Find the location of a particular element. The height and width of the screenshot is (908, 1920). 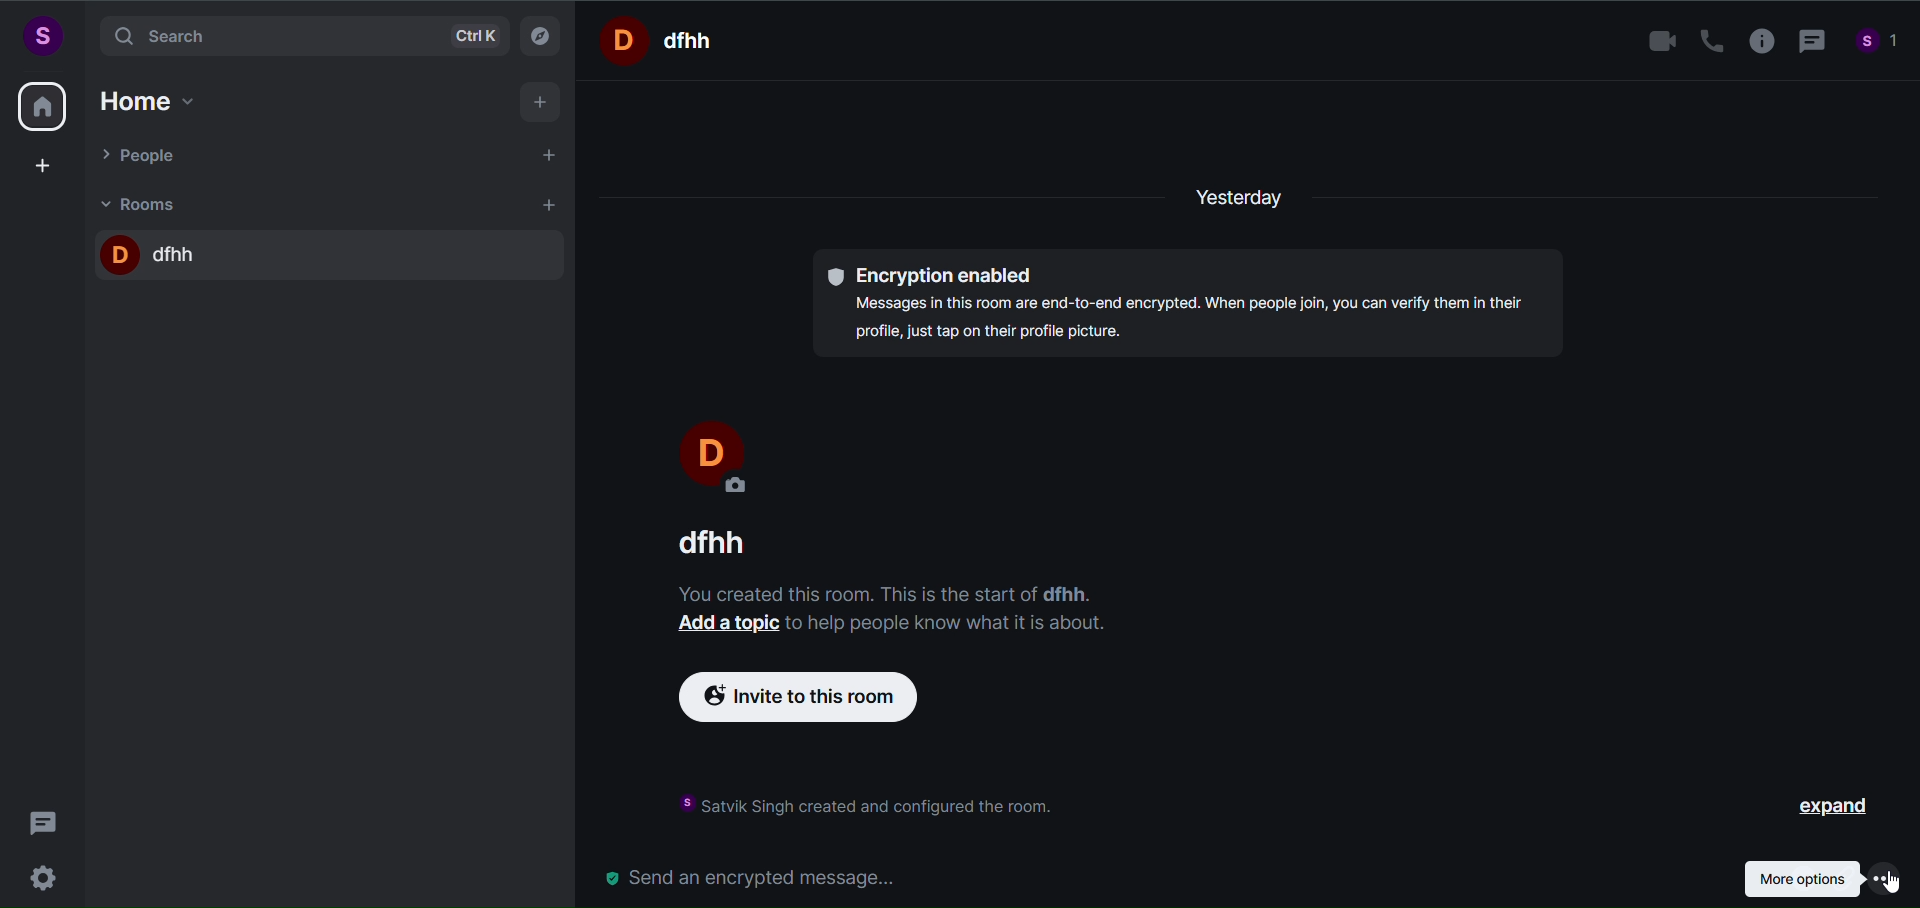

room name is located at coordinates (664, 39).